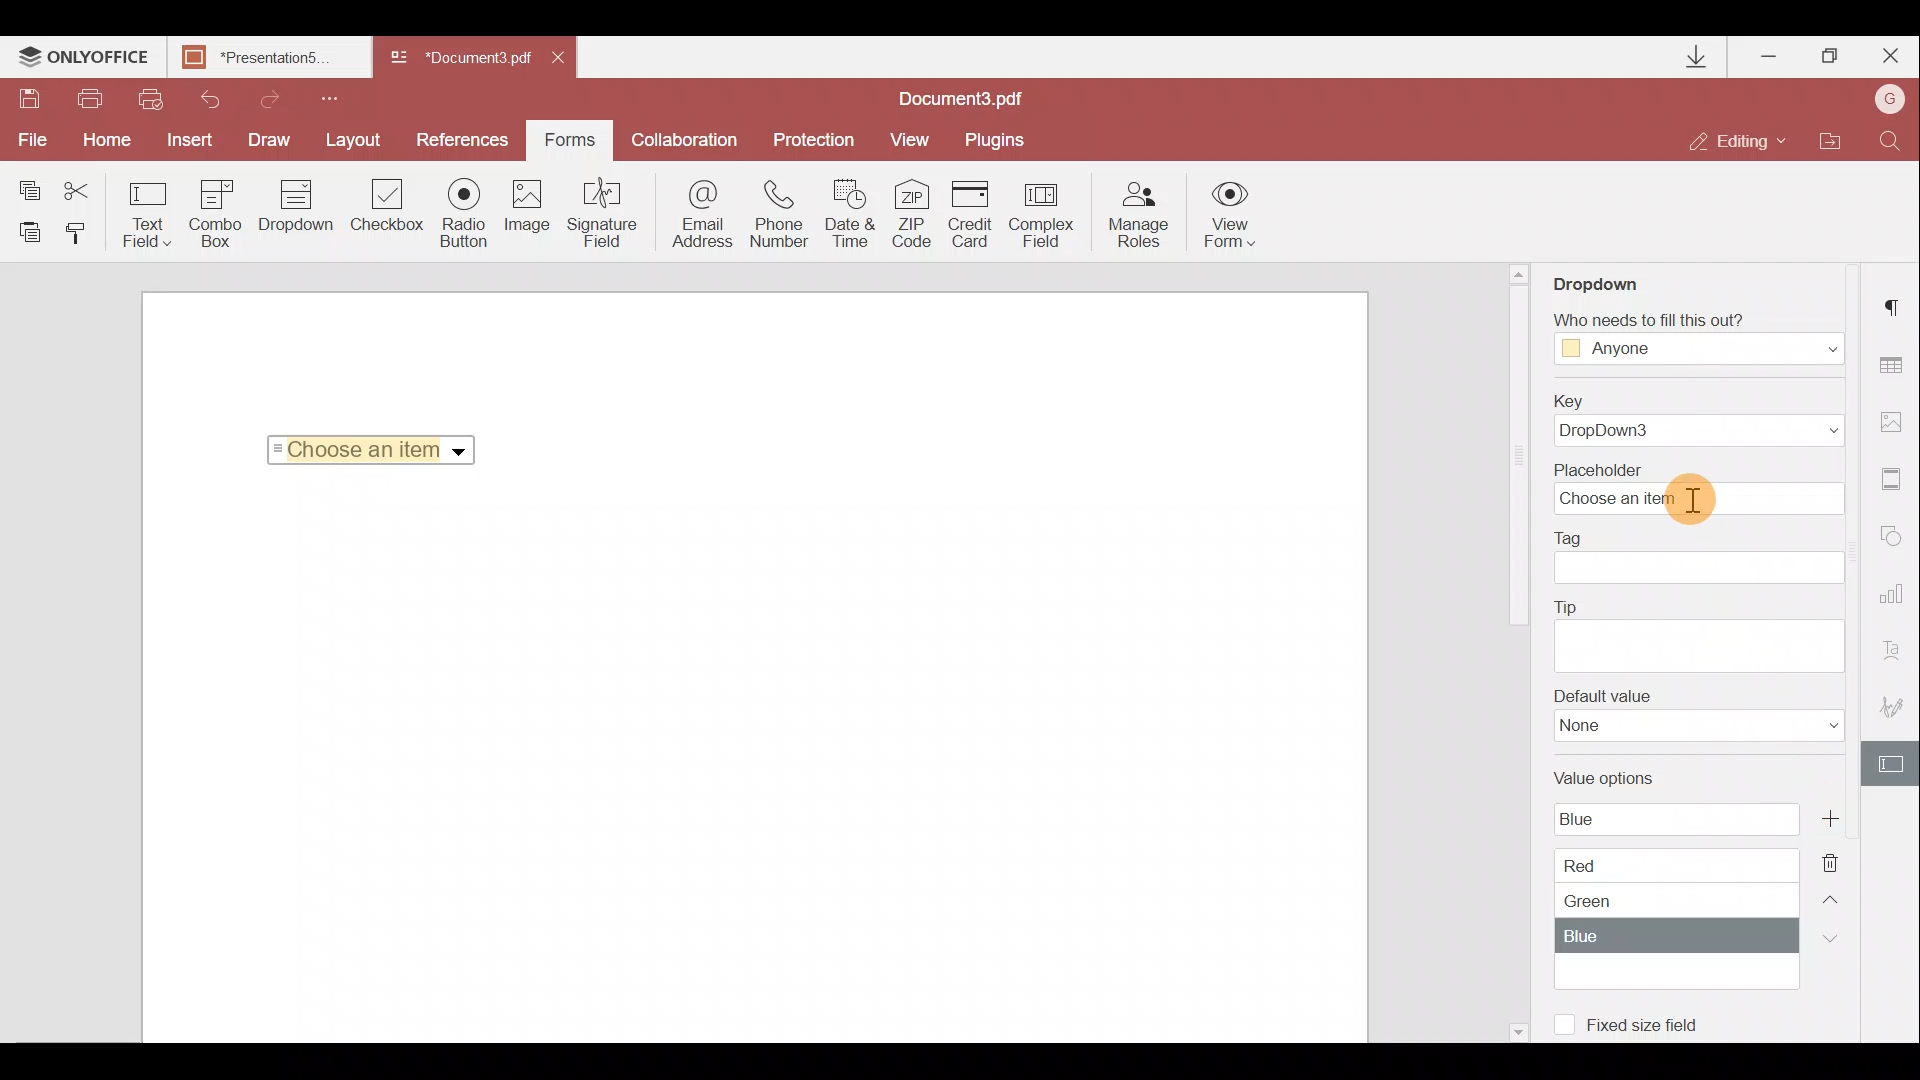 The height and width of the screenshot is (1080, 1920). What do you see at coordinates (1692, 499) in the screenshot?
I see `Cursor` at bounding box center [1692, 499].